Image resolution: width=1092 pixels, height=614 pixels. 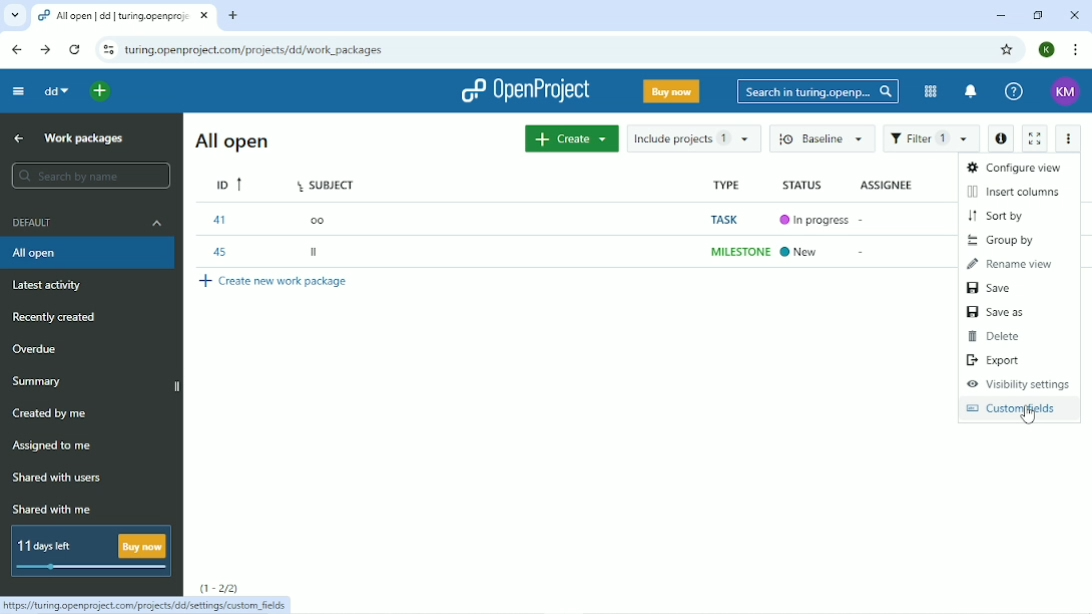 I want to click on Back, so click(x=18, y=49).